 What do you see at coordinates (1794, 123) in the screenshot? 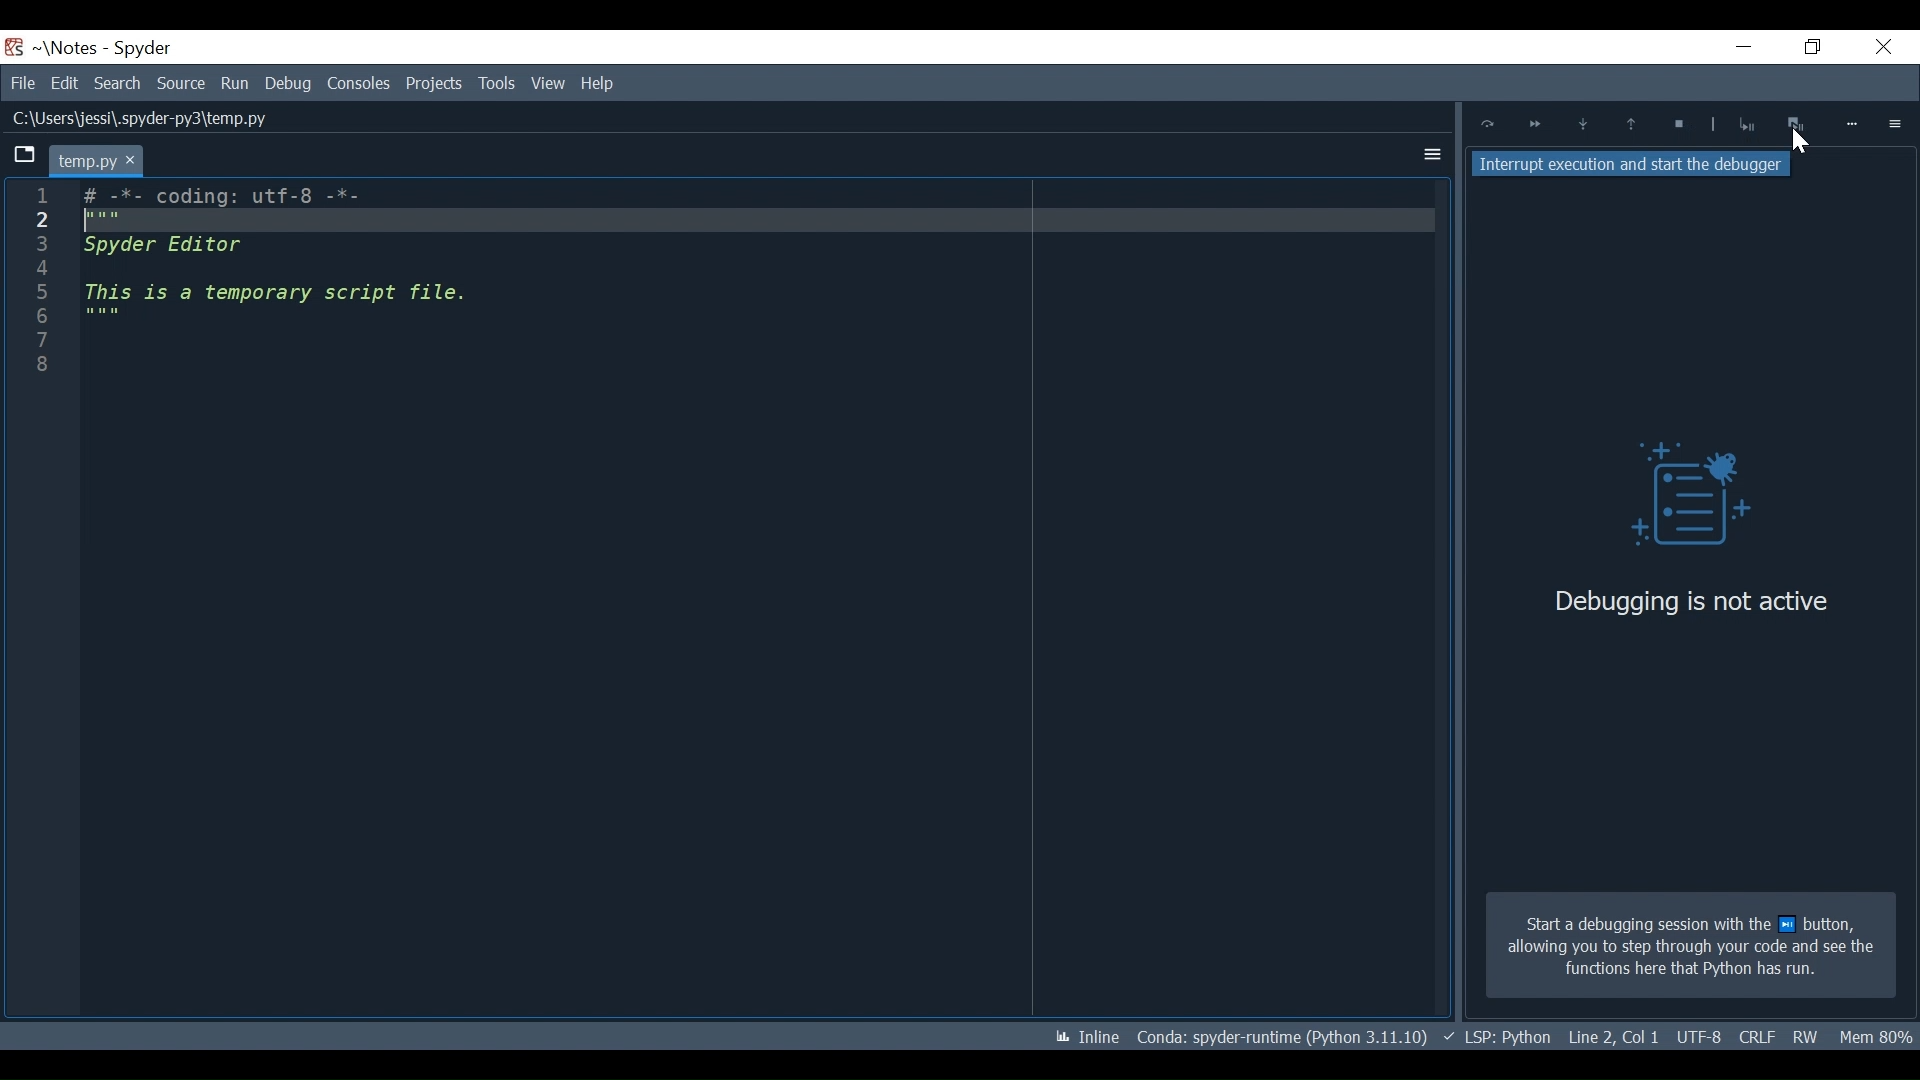
I see `Interrupt execution and start the debugger` at bounding box center [1794, 123].